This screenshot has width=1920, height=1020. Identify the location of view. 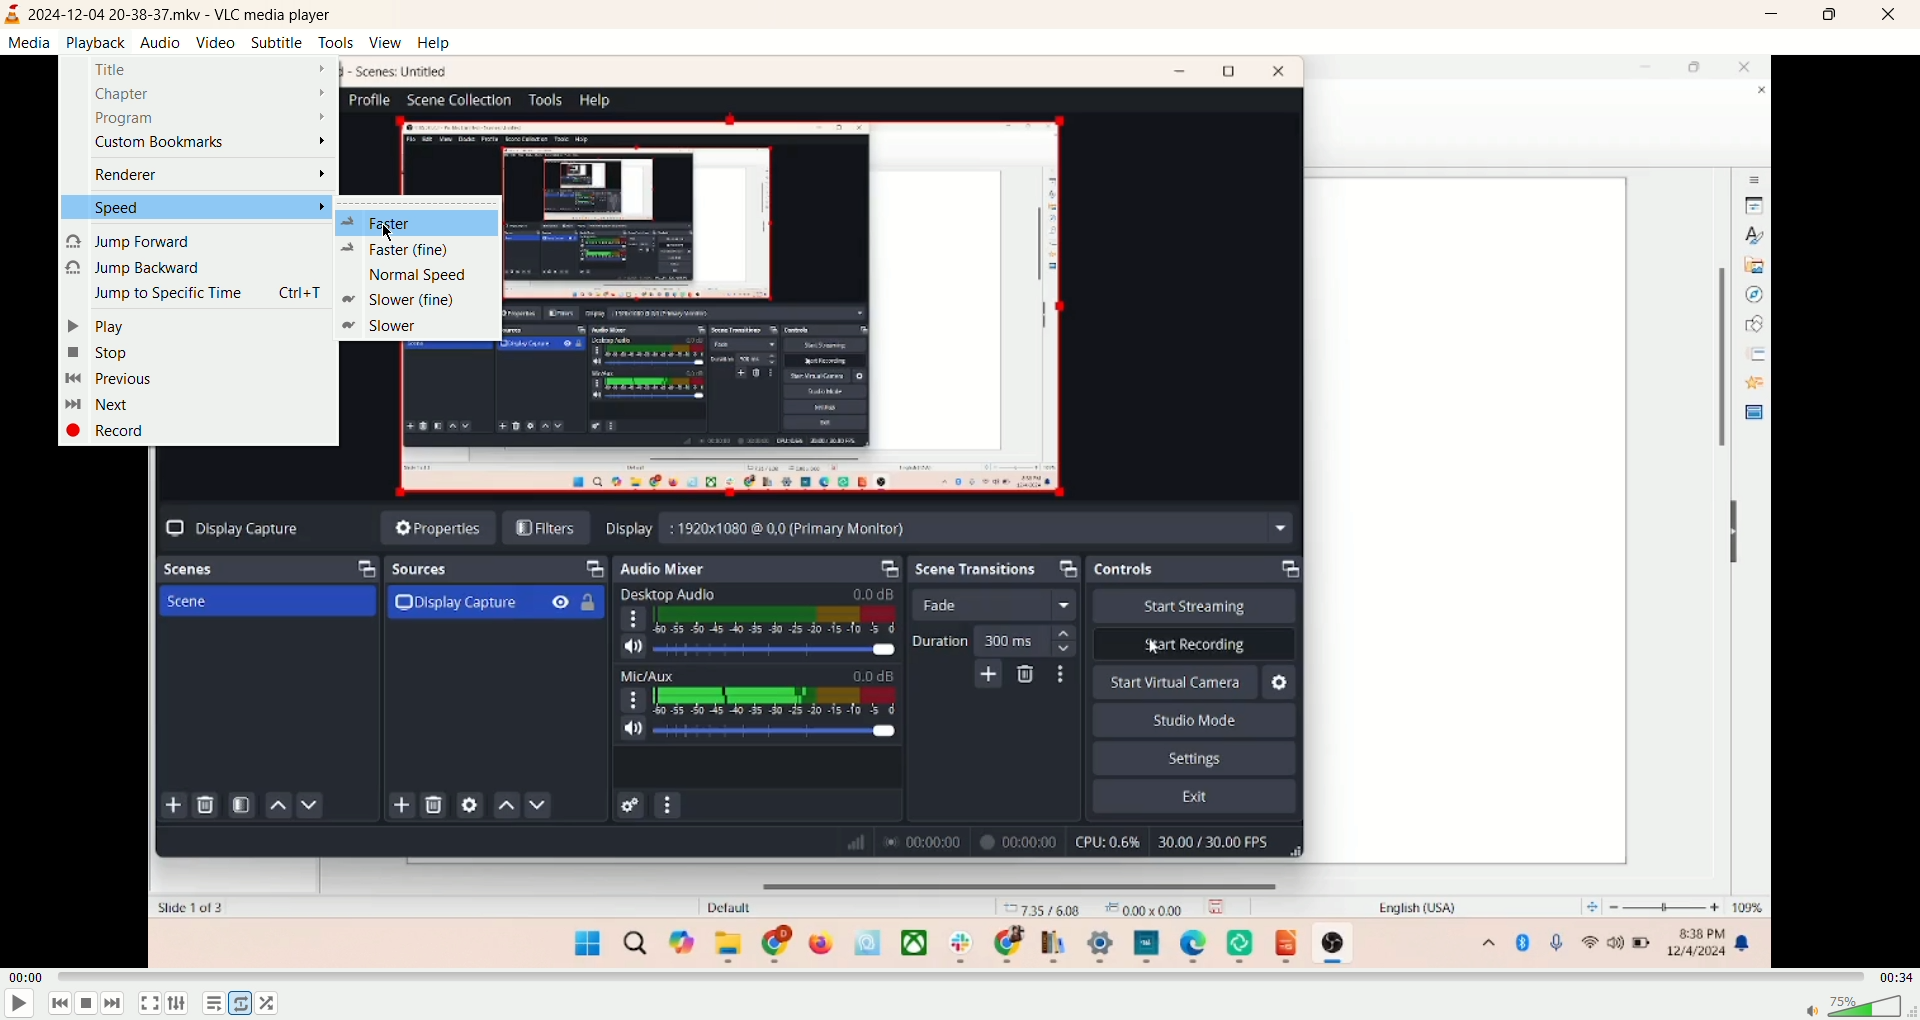
(384, 43).